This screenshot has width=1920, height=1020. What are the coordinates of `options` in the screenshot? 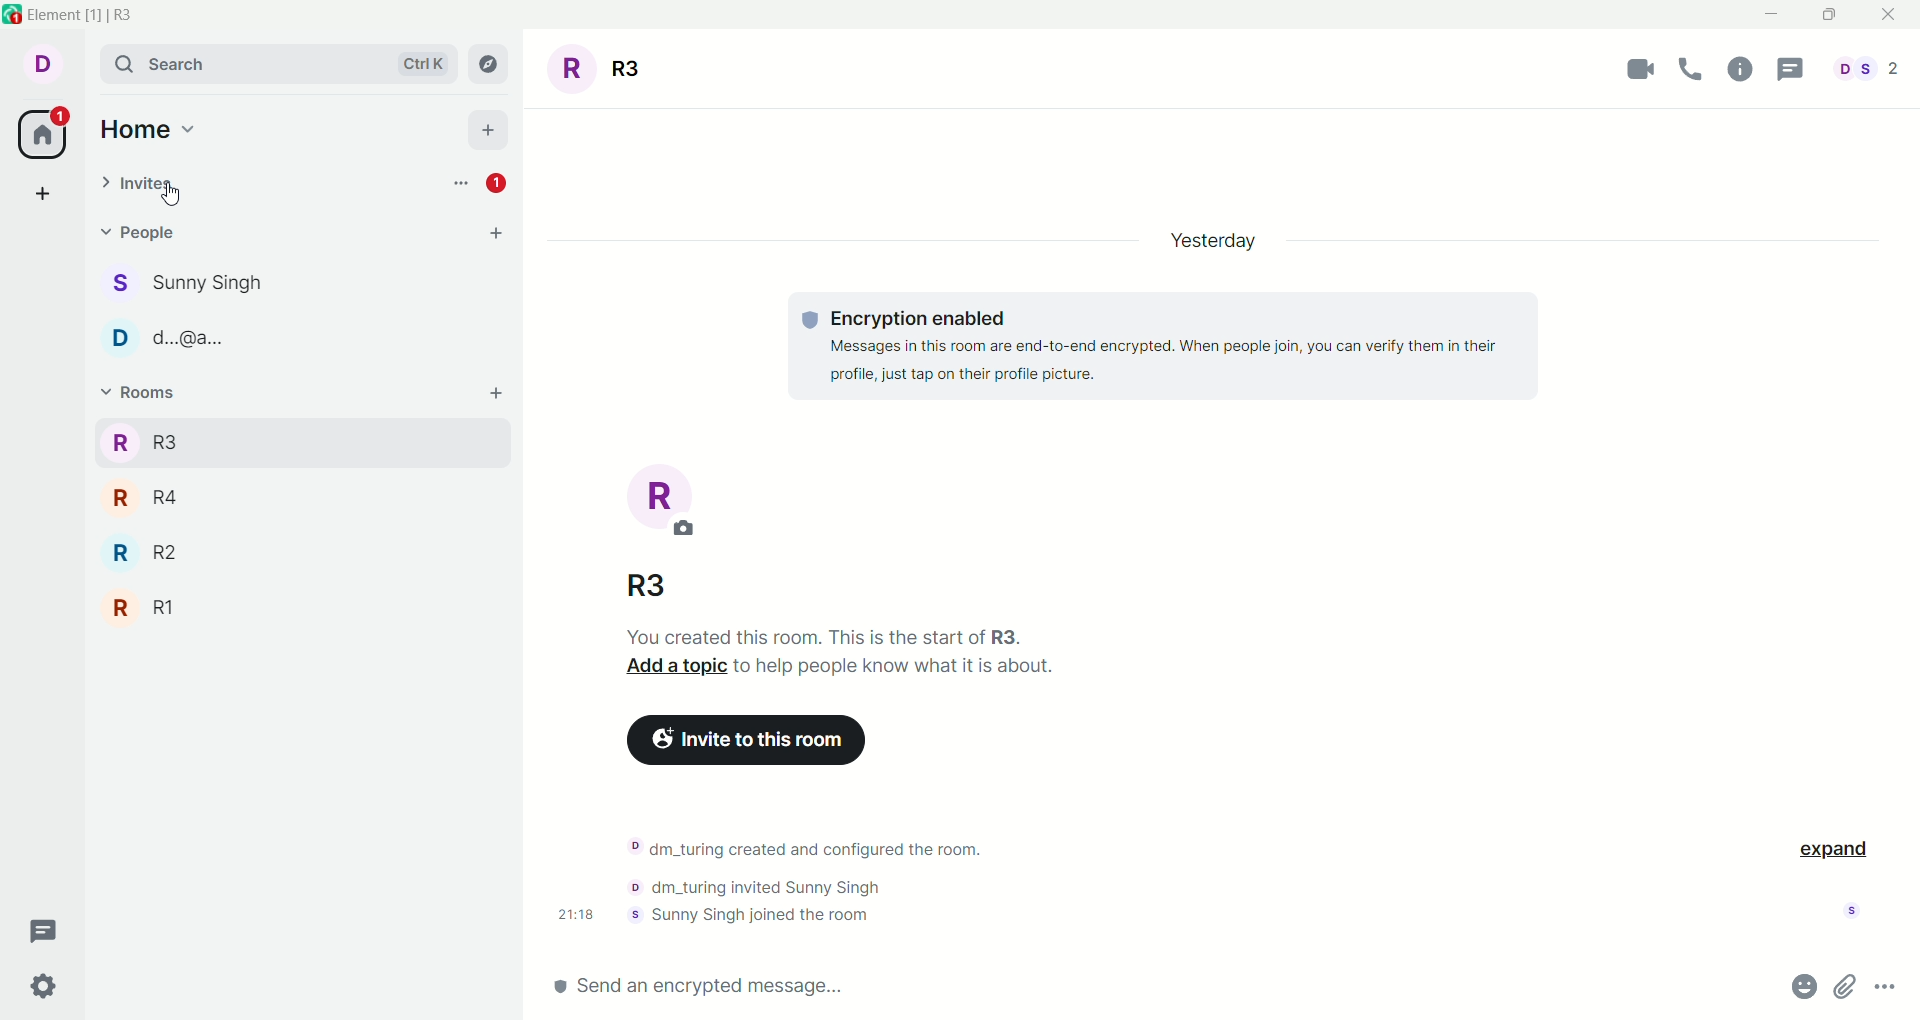 It's located at (463, 184).